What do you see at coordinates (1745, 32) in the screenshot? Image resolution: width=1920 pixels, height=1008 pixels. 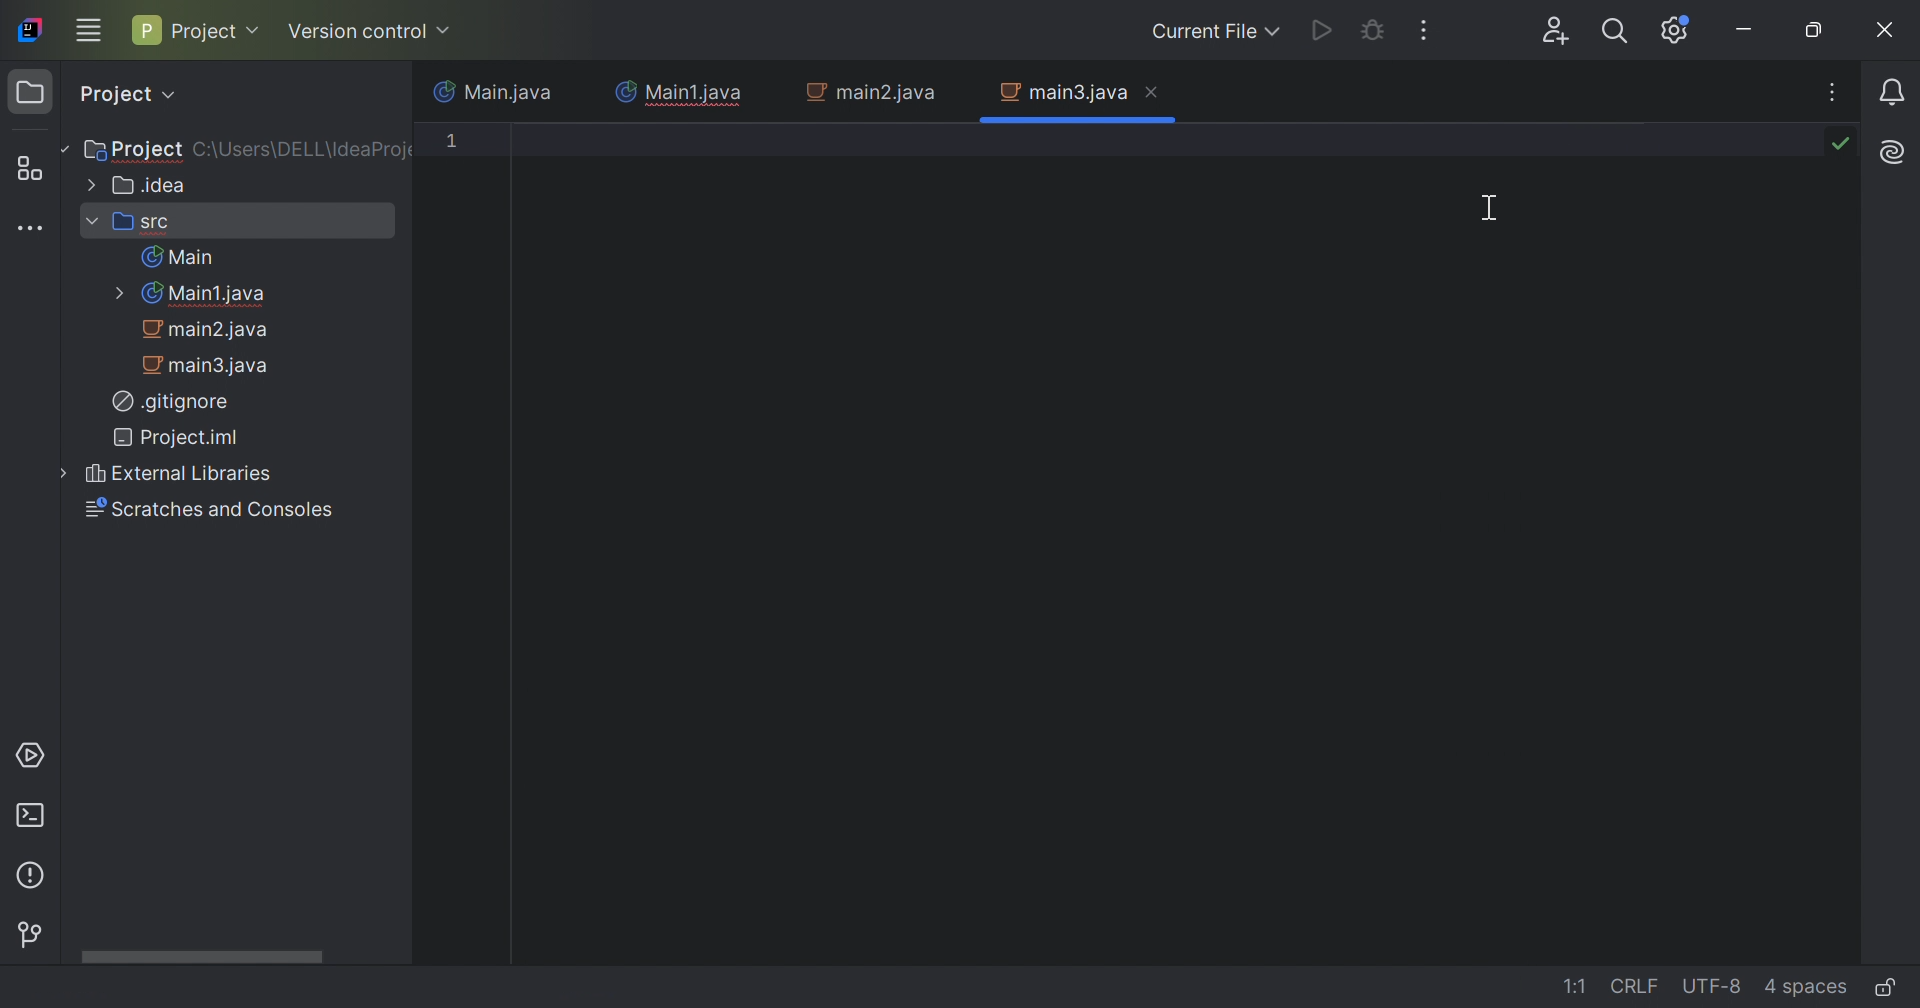 I see `Minimize` at bounding box center [1745, 32].